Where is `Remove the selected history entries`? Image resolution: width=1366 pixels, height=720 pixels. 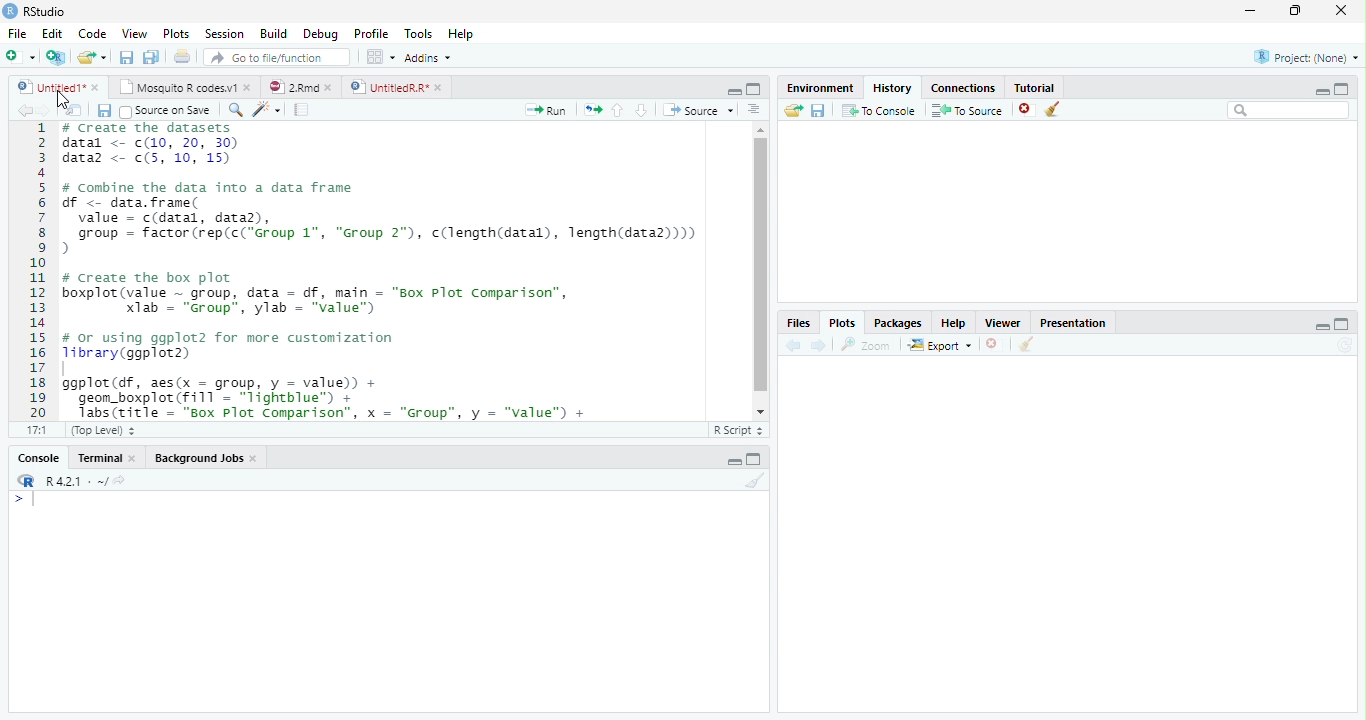
Remove the selected history entries is located at coordinates (1026, 109).